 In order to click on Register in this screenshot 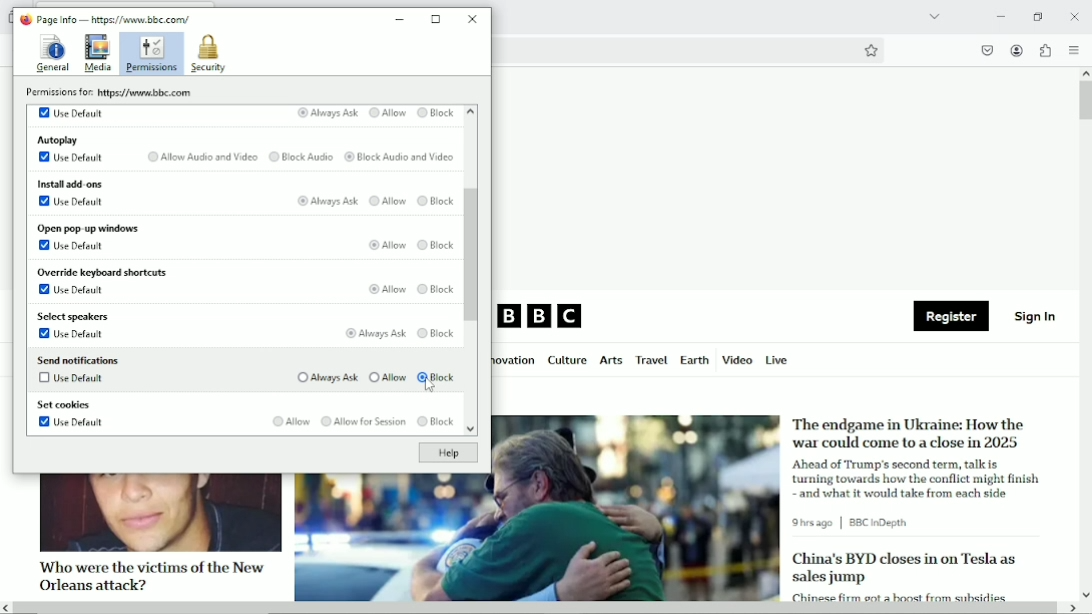, I will do `click(951, 317)`.